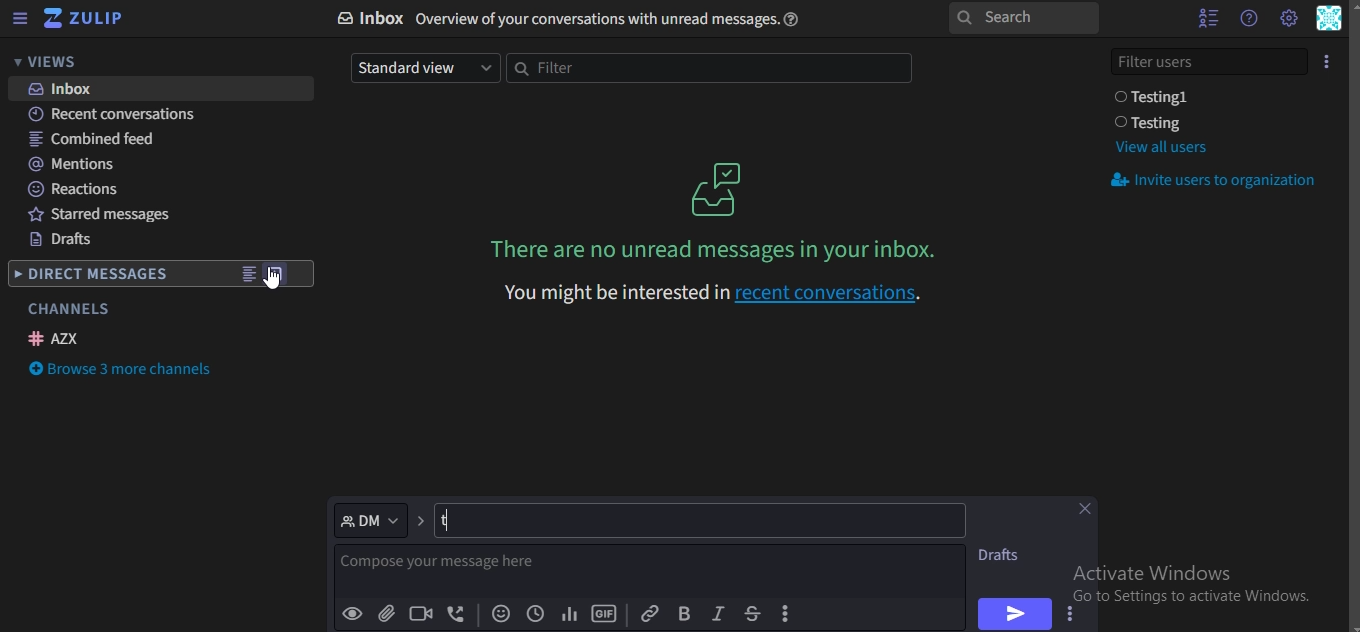  Describe the element at coordinates (719, 188) in the screenshot. I see `icon` at that location.